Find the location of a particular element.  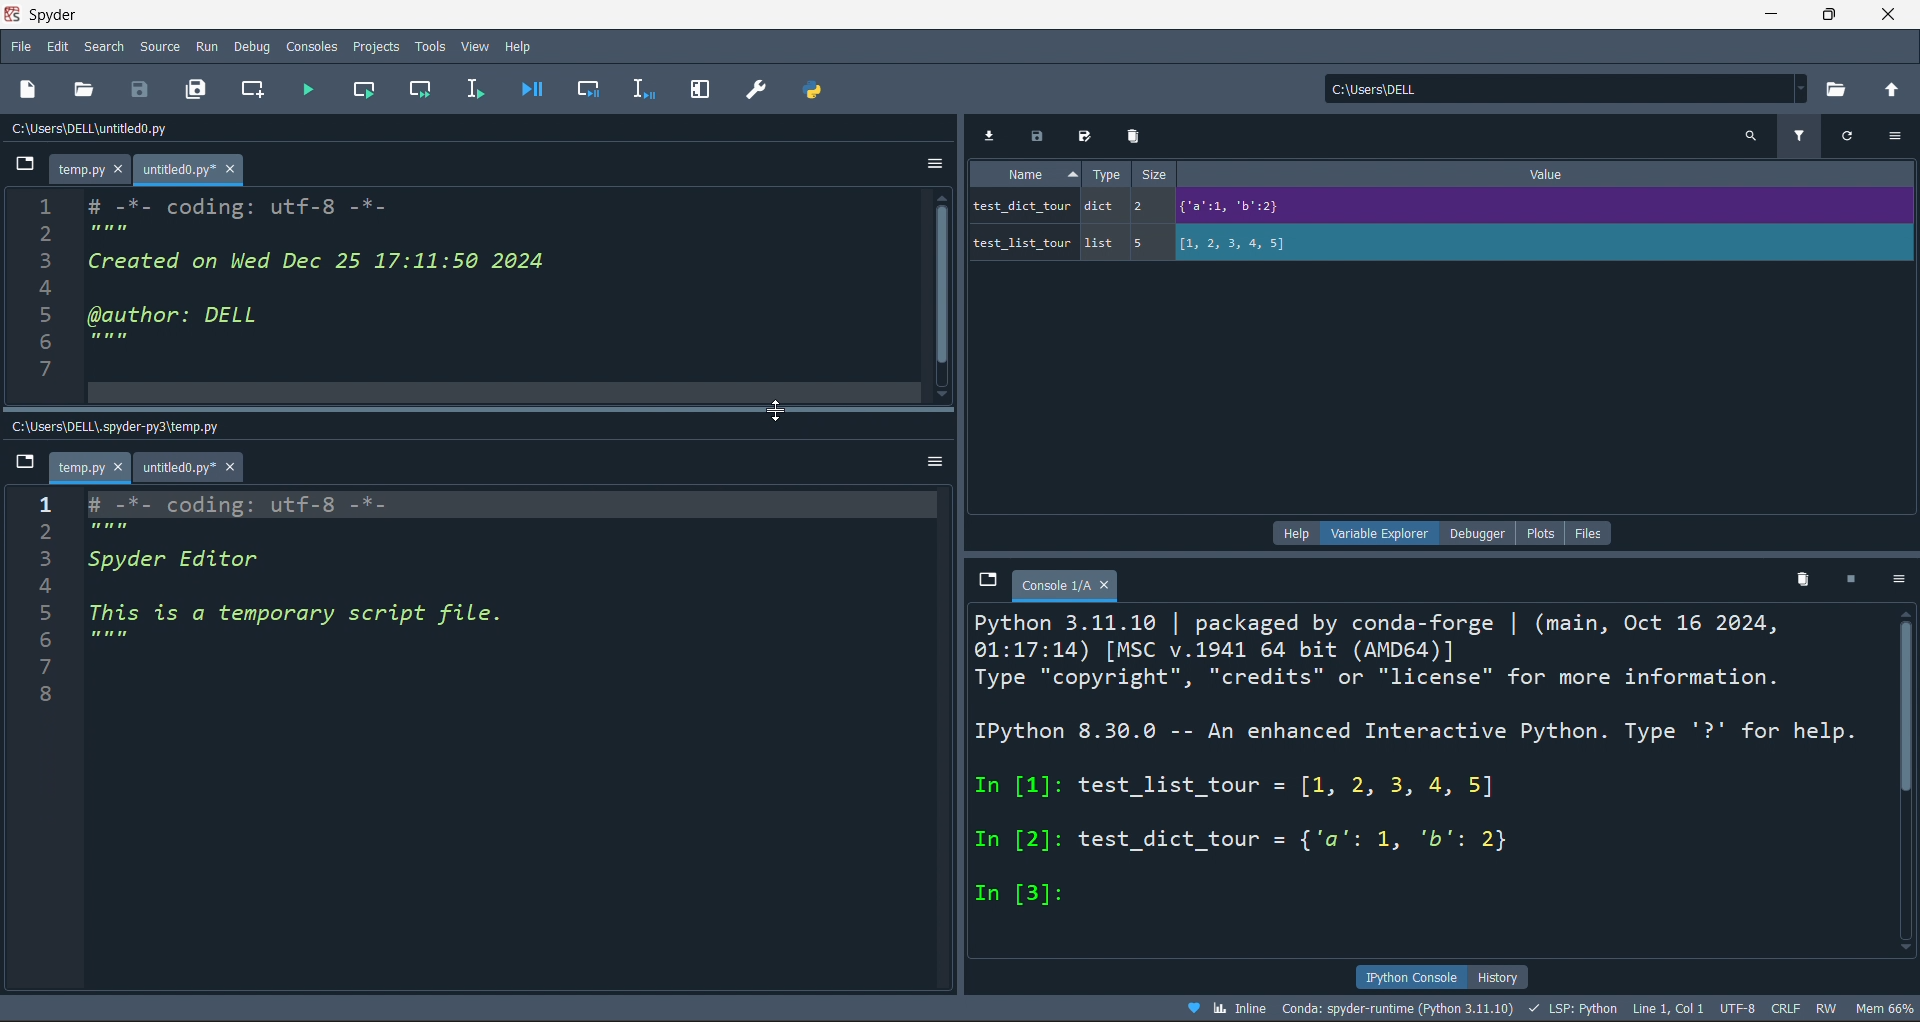

plots is located at coordinates (1539, 531).